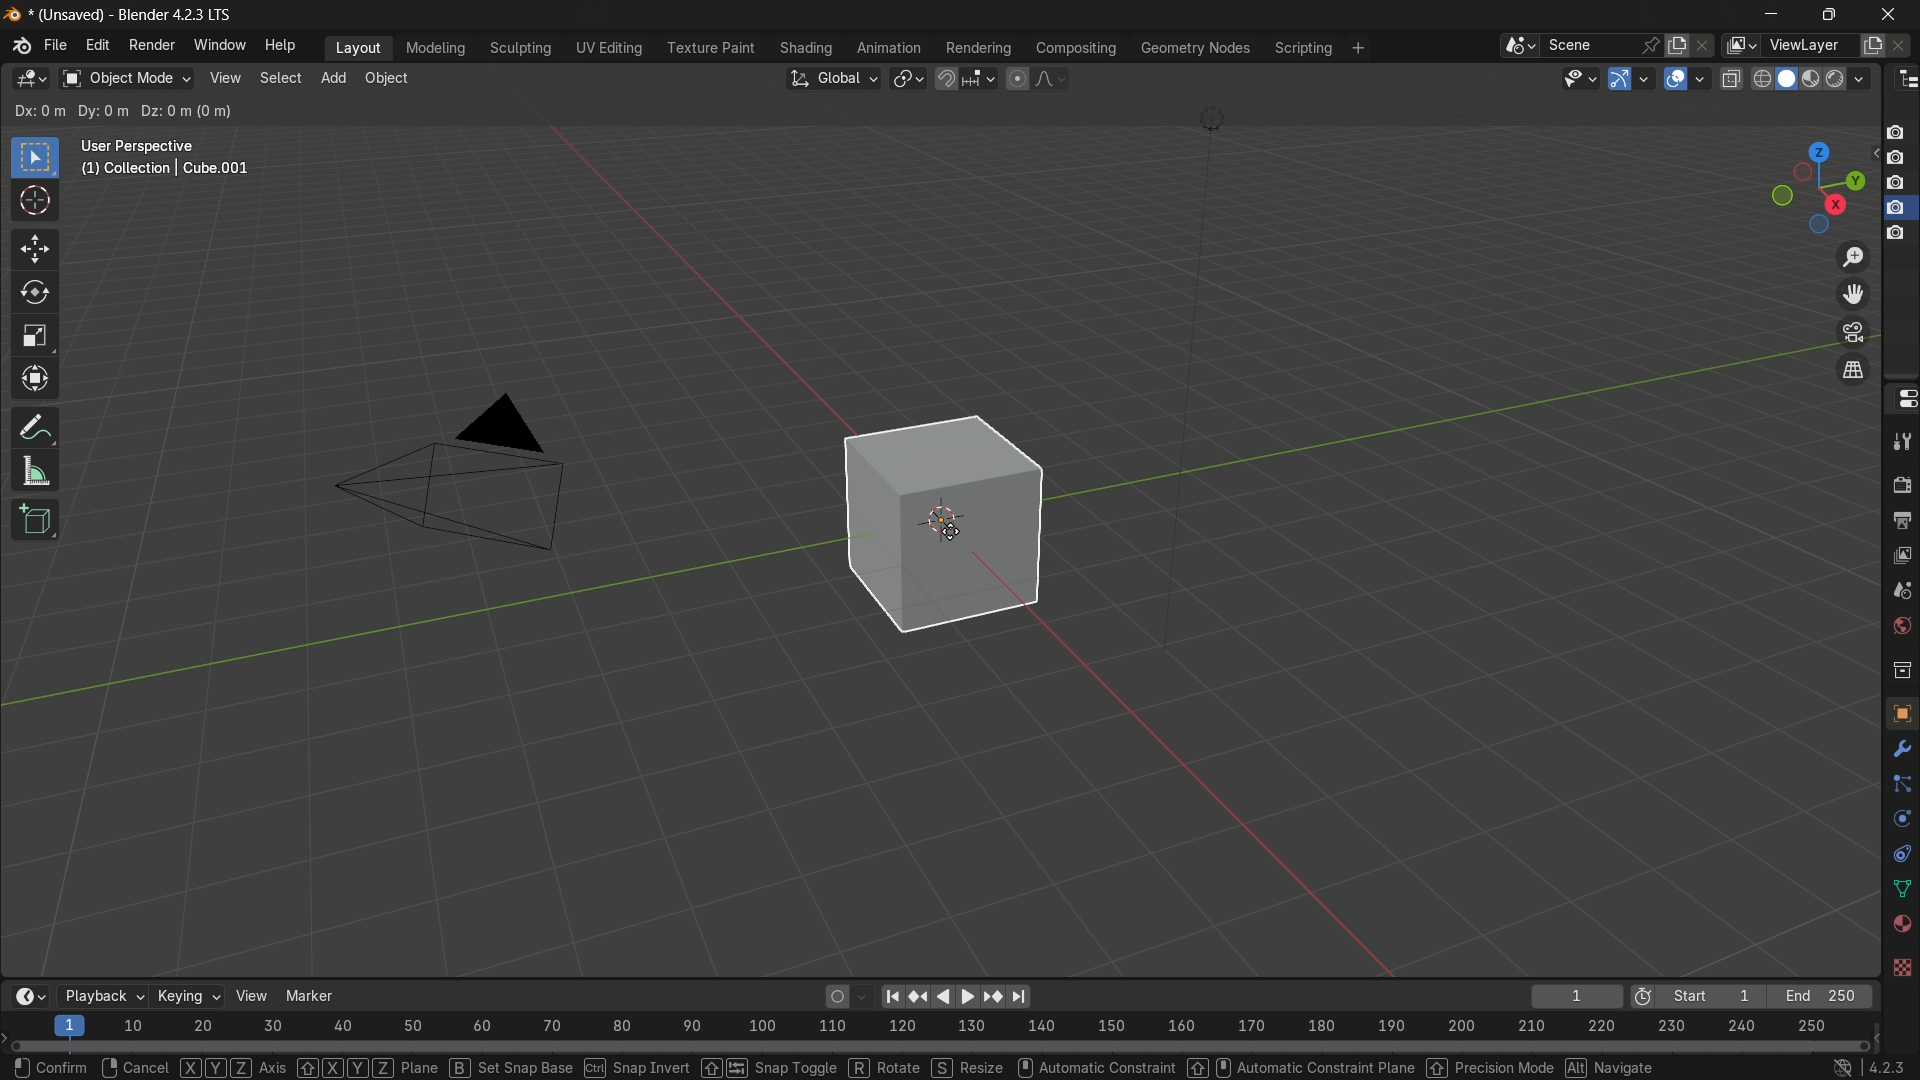 The height and width of the screenshot is (1080, 1920). Describe the element at coordinates (16, 49) in the screenshot. I see `Logo` at that location.